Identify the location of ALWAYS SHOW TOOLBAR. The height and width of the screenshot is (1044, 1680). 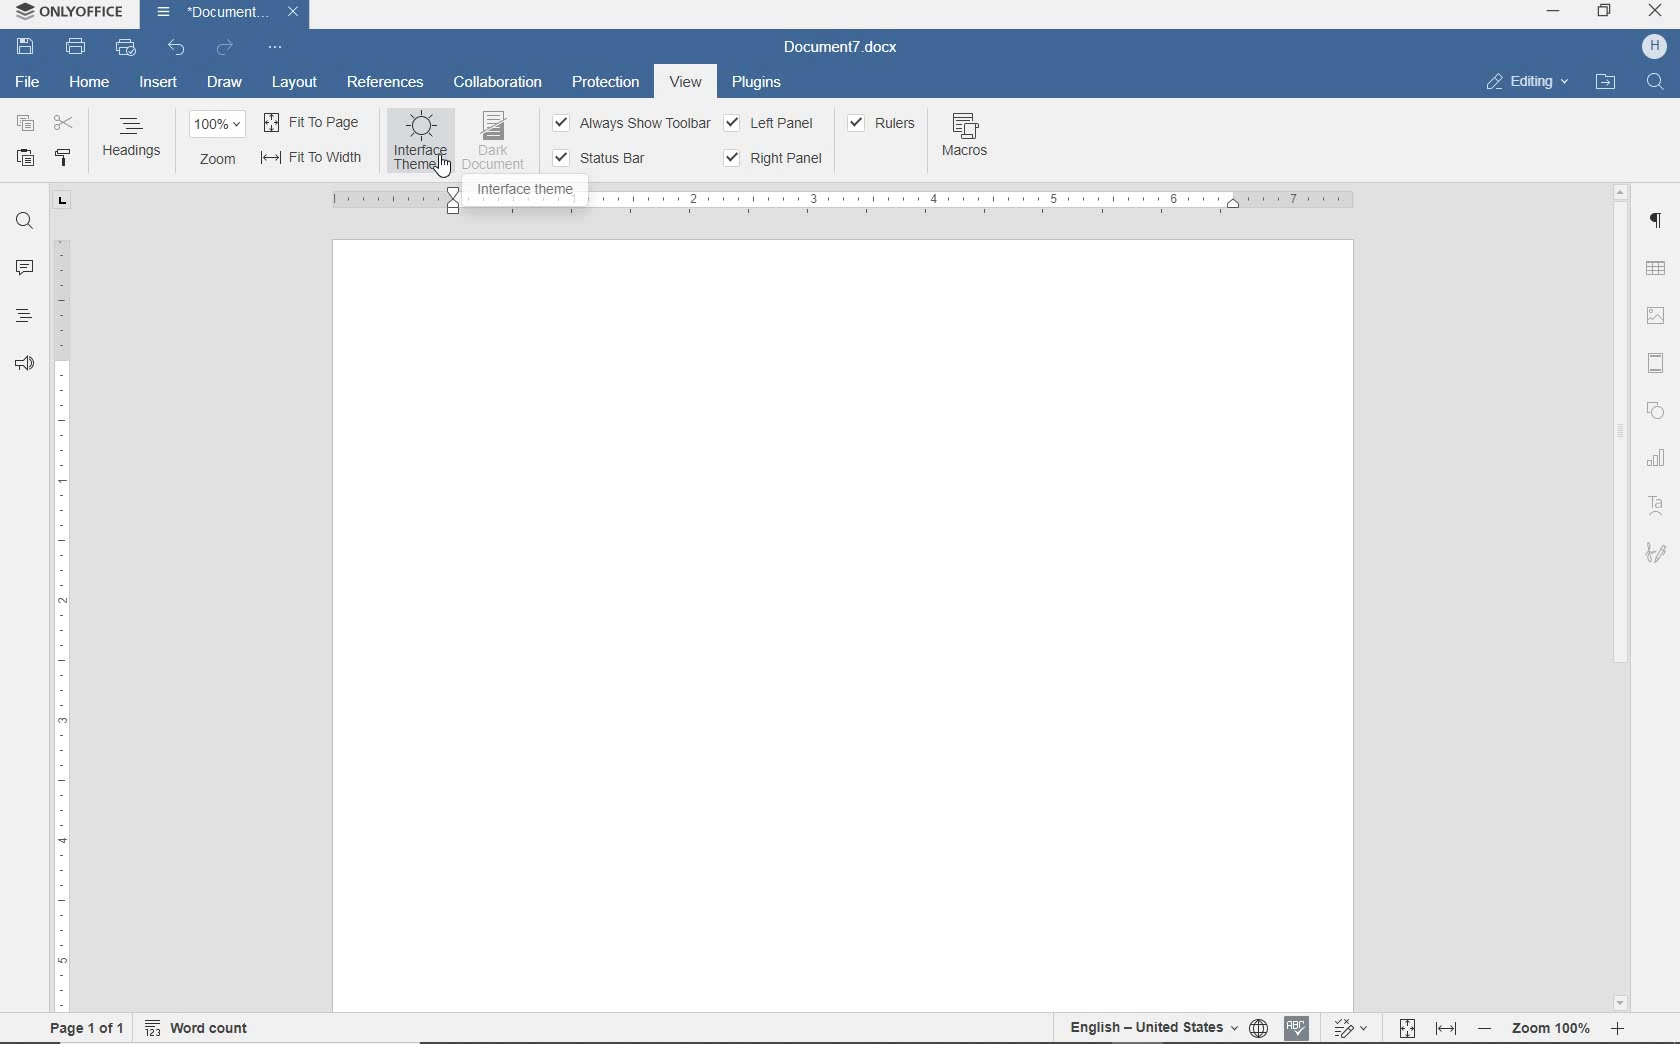
(632, 125).